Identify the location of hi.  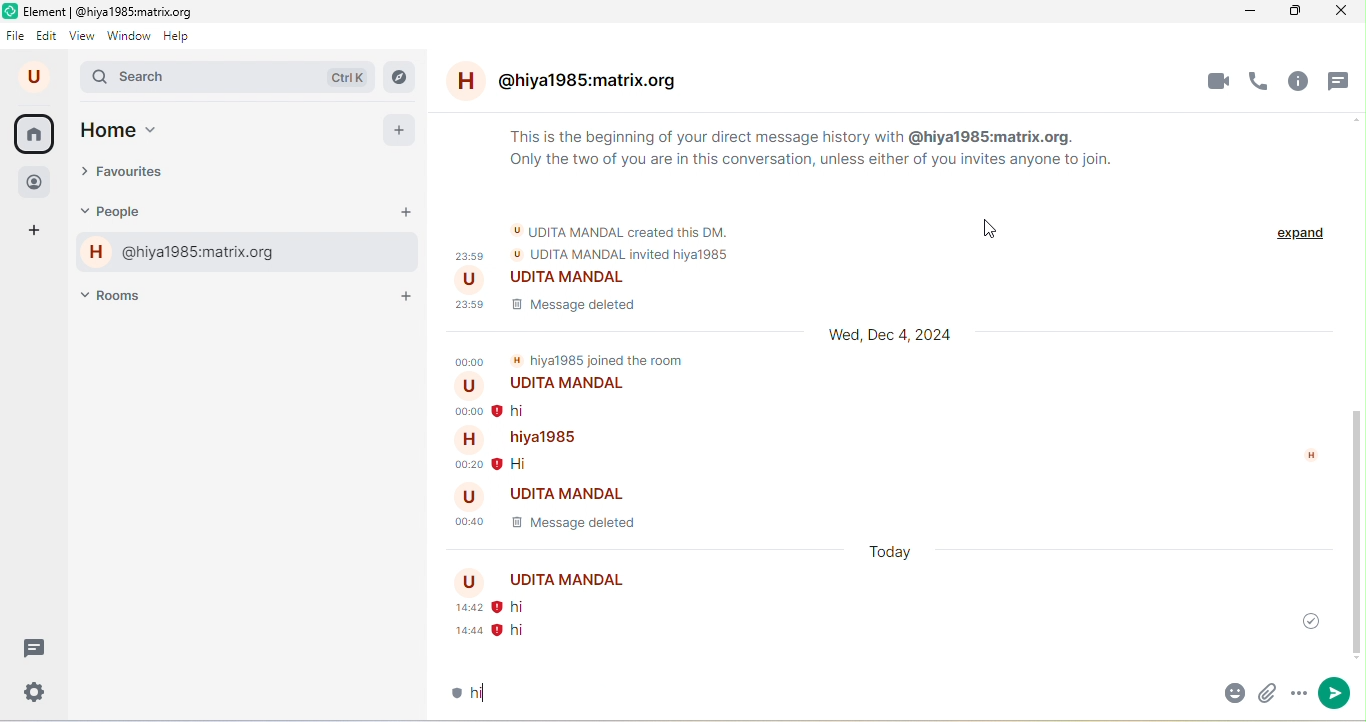
(531, 464).